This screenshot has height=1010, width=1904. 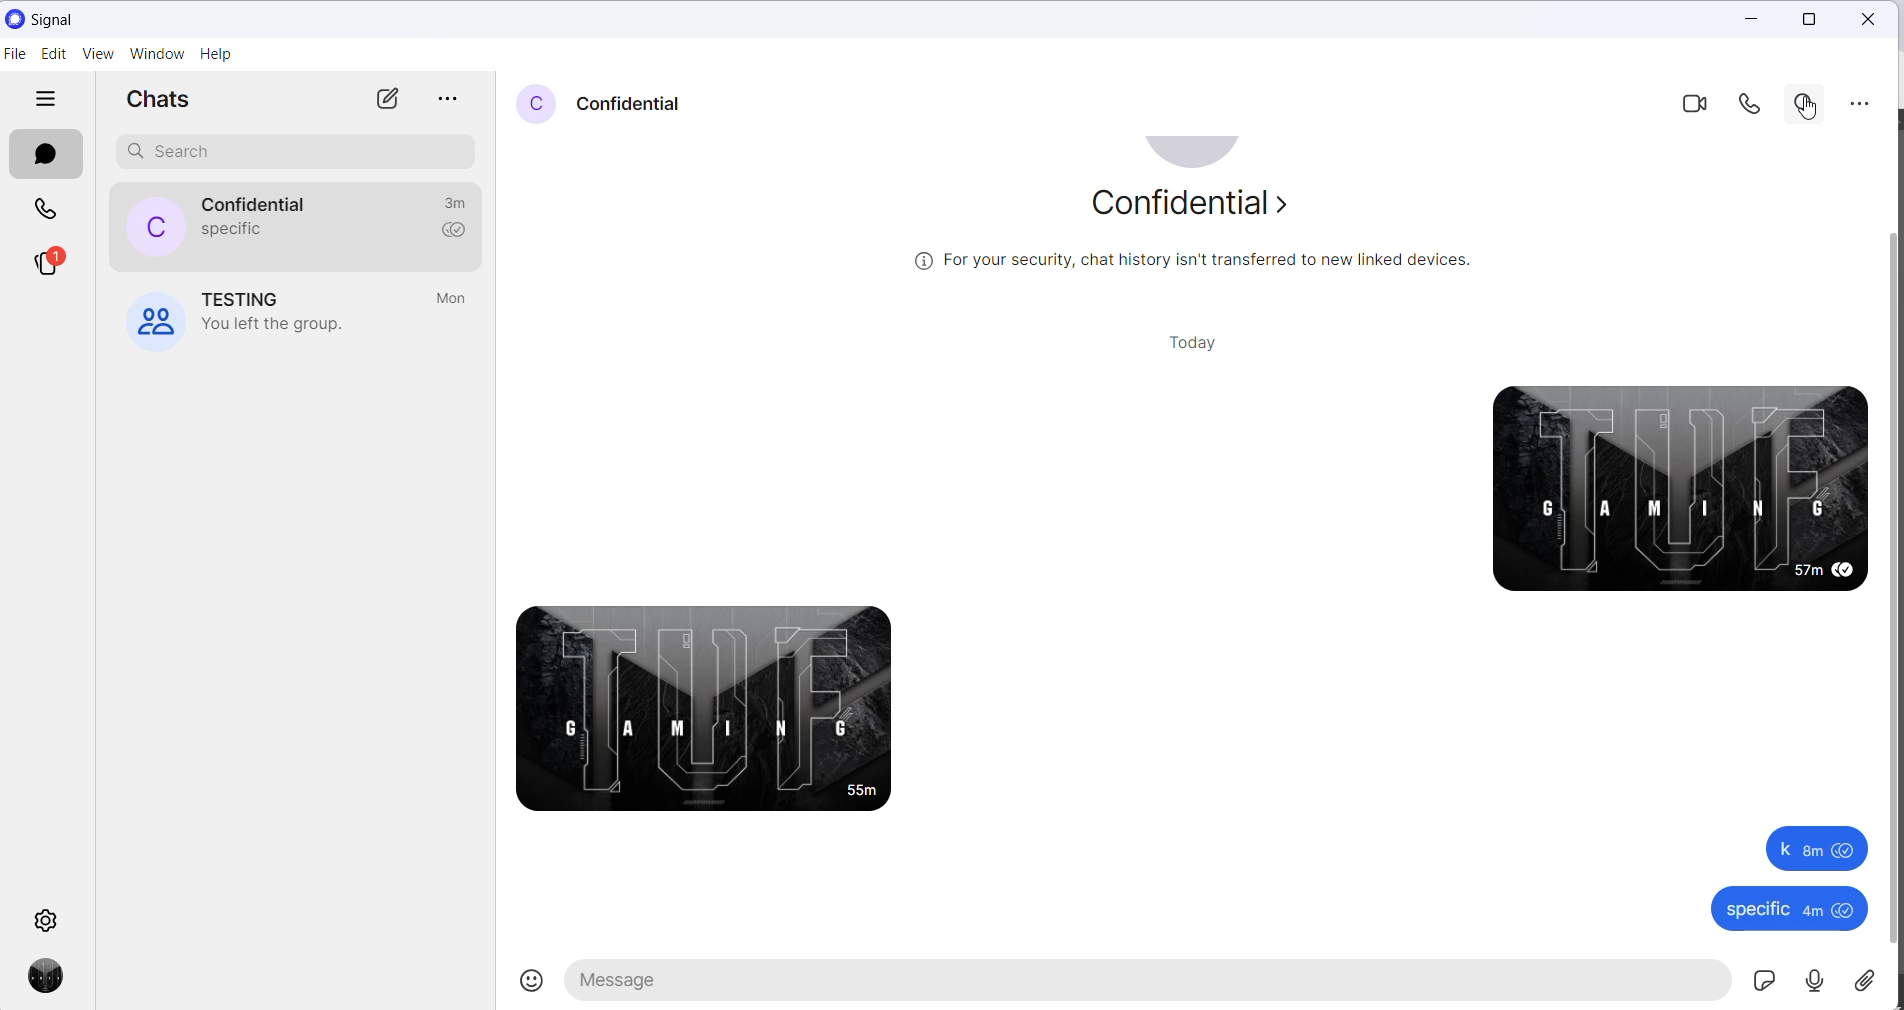 I want to click on voice call, so click(x=1759, y=104).